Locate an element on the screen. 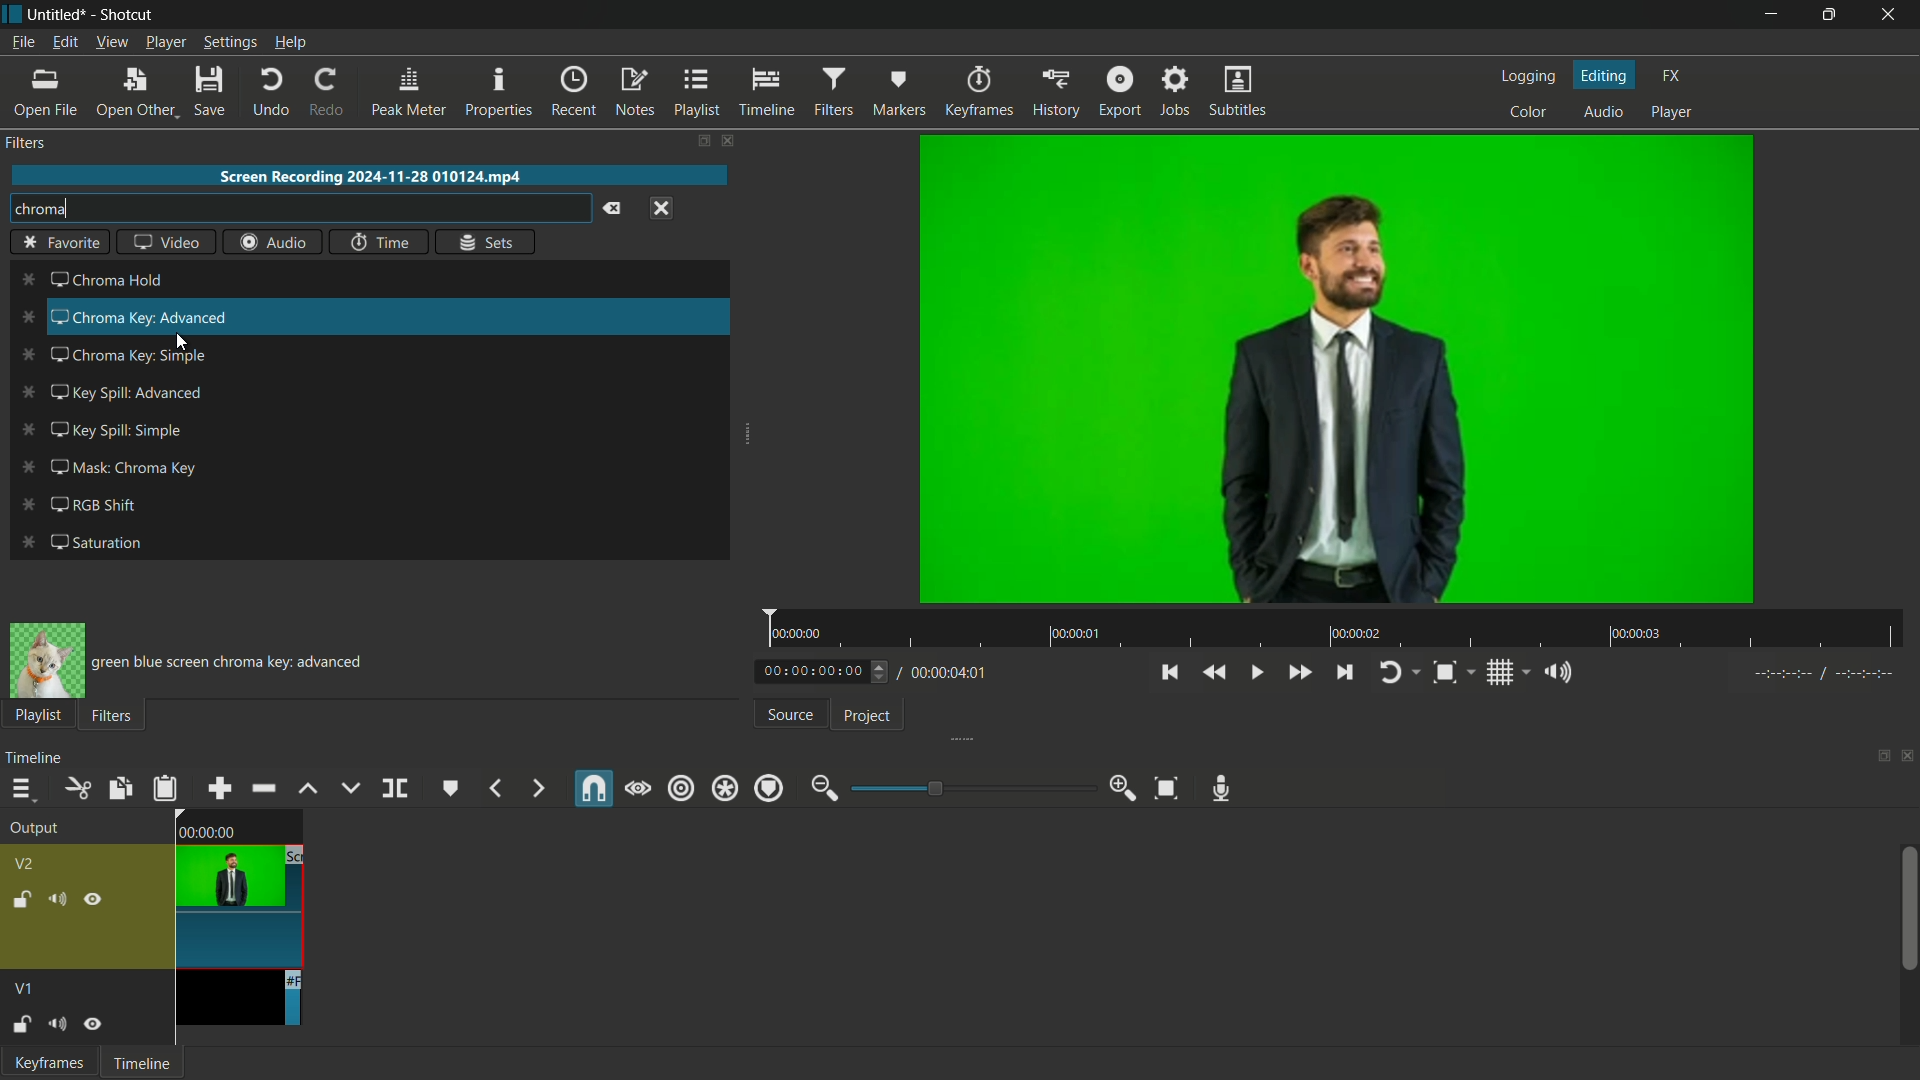 The height and width of the screenshot is (1080, 1920). cut is located at coordinates (75, 787).